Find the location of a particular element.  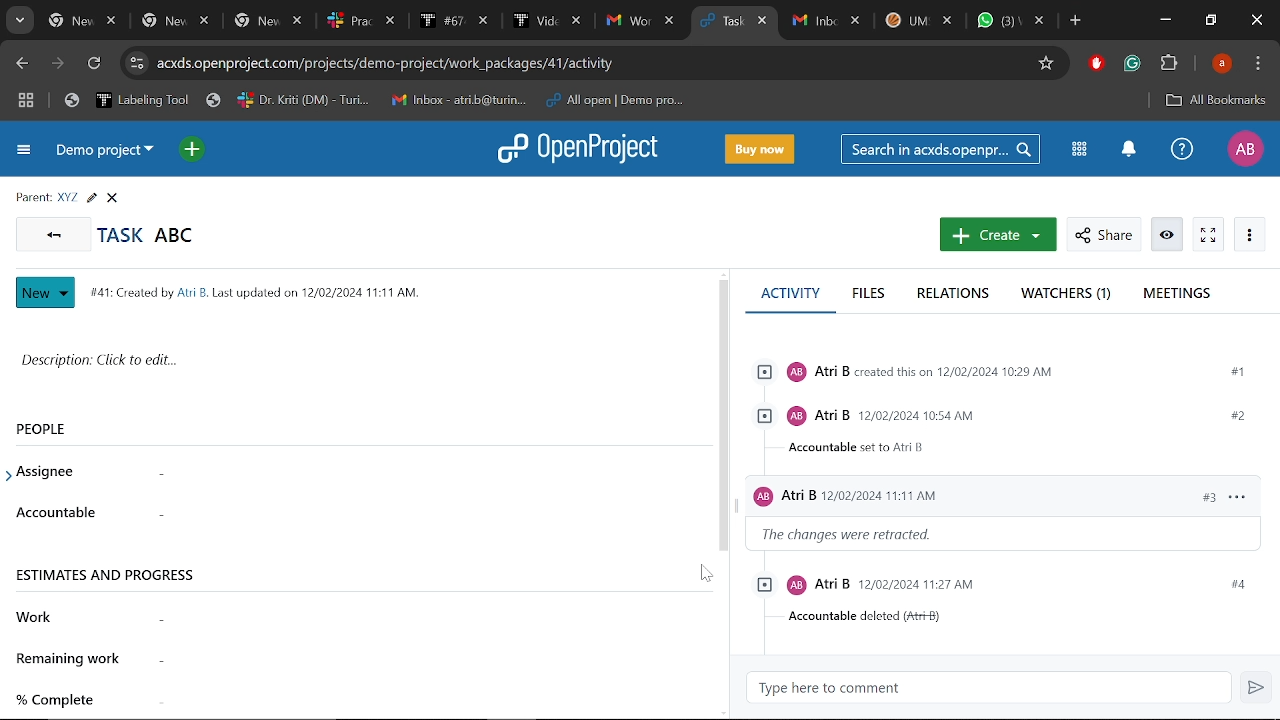

Bookmarked tabs is located at coordinates (388, 100).